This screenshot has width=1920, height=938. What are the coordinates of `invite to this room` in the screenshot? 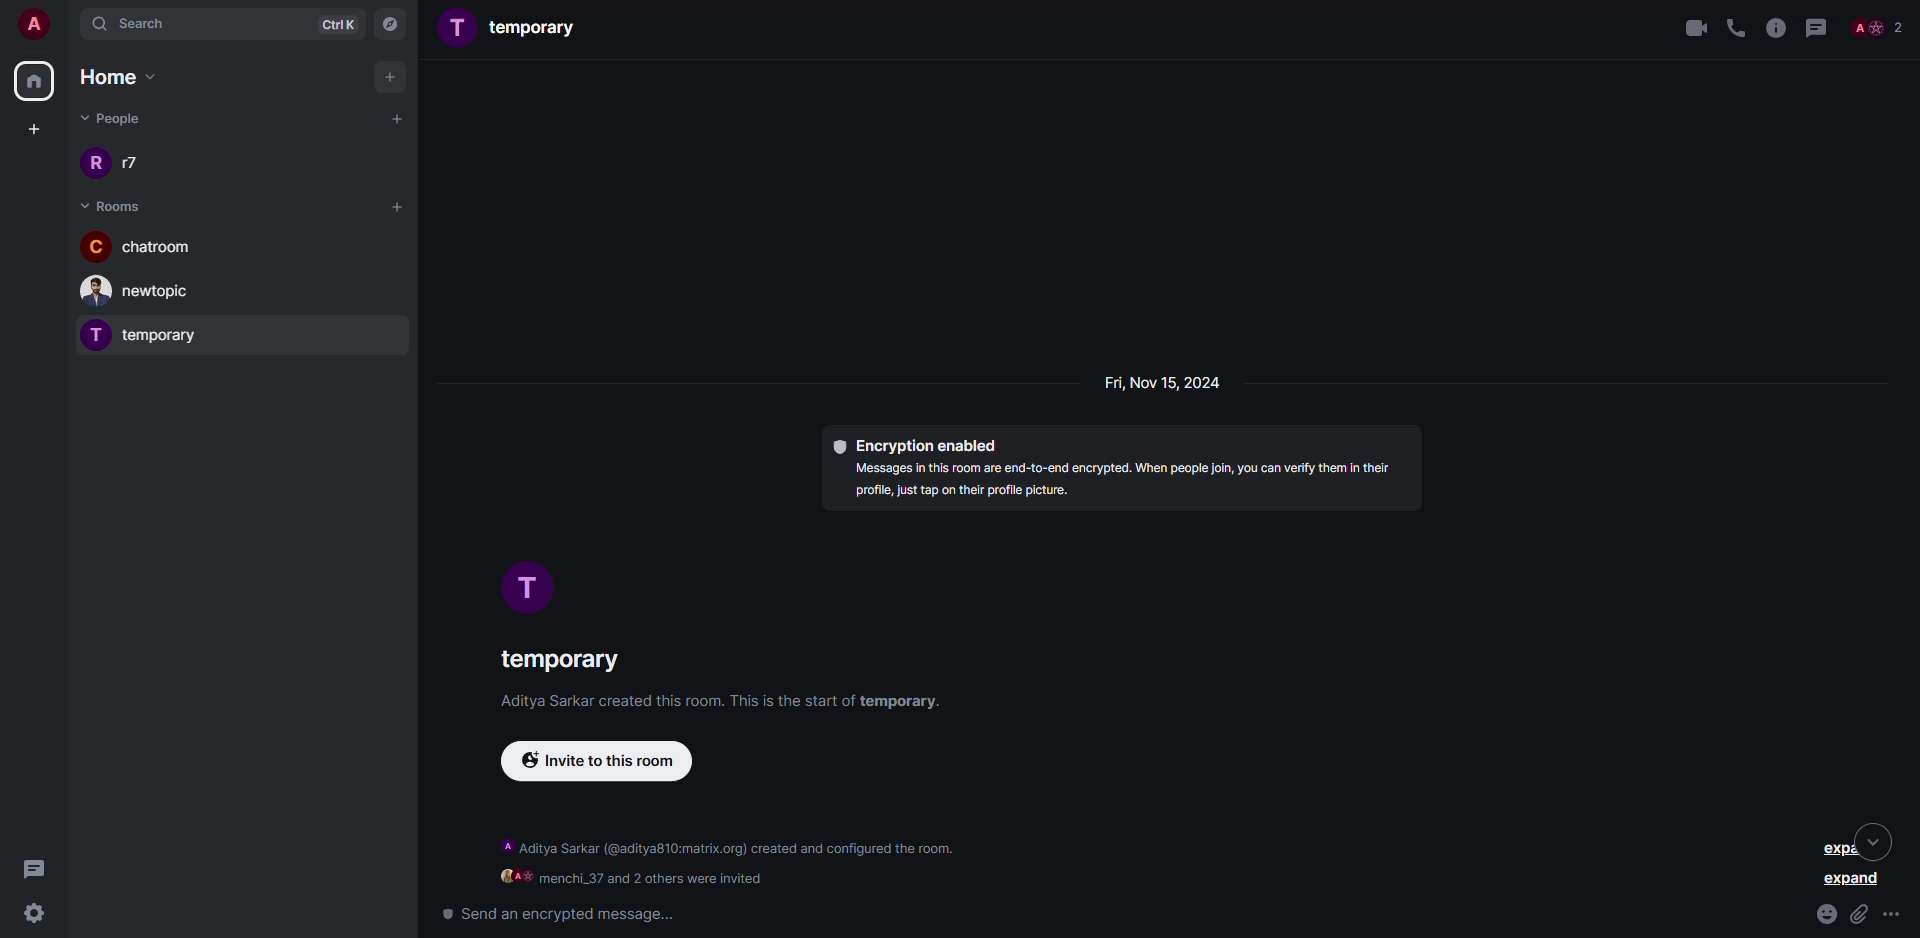 It's located at (609, 764).